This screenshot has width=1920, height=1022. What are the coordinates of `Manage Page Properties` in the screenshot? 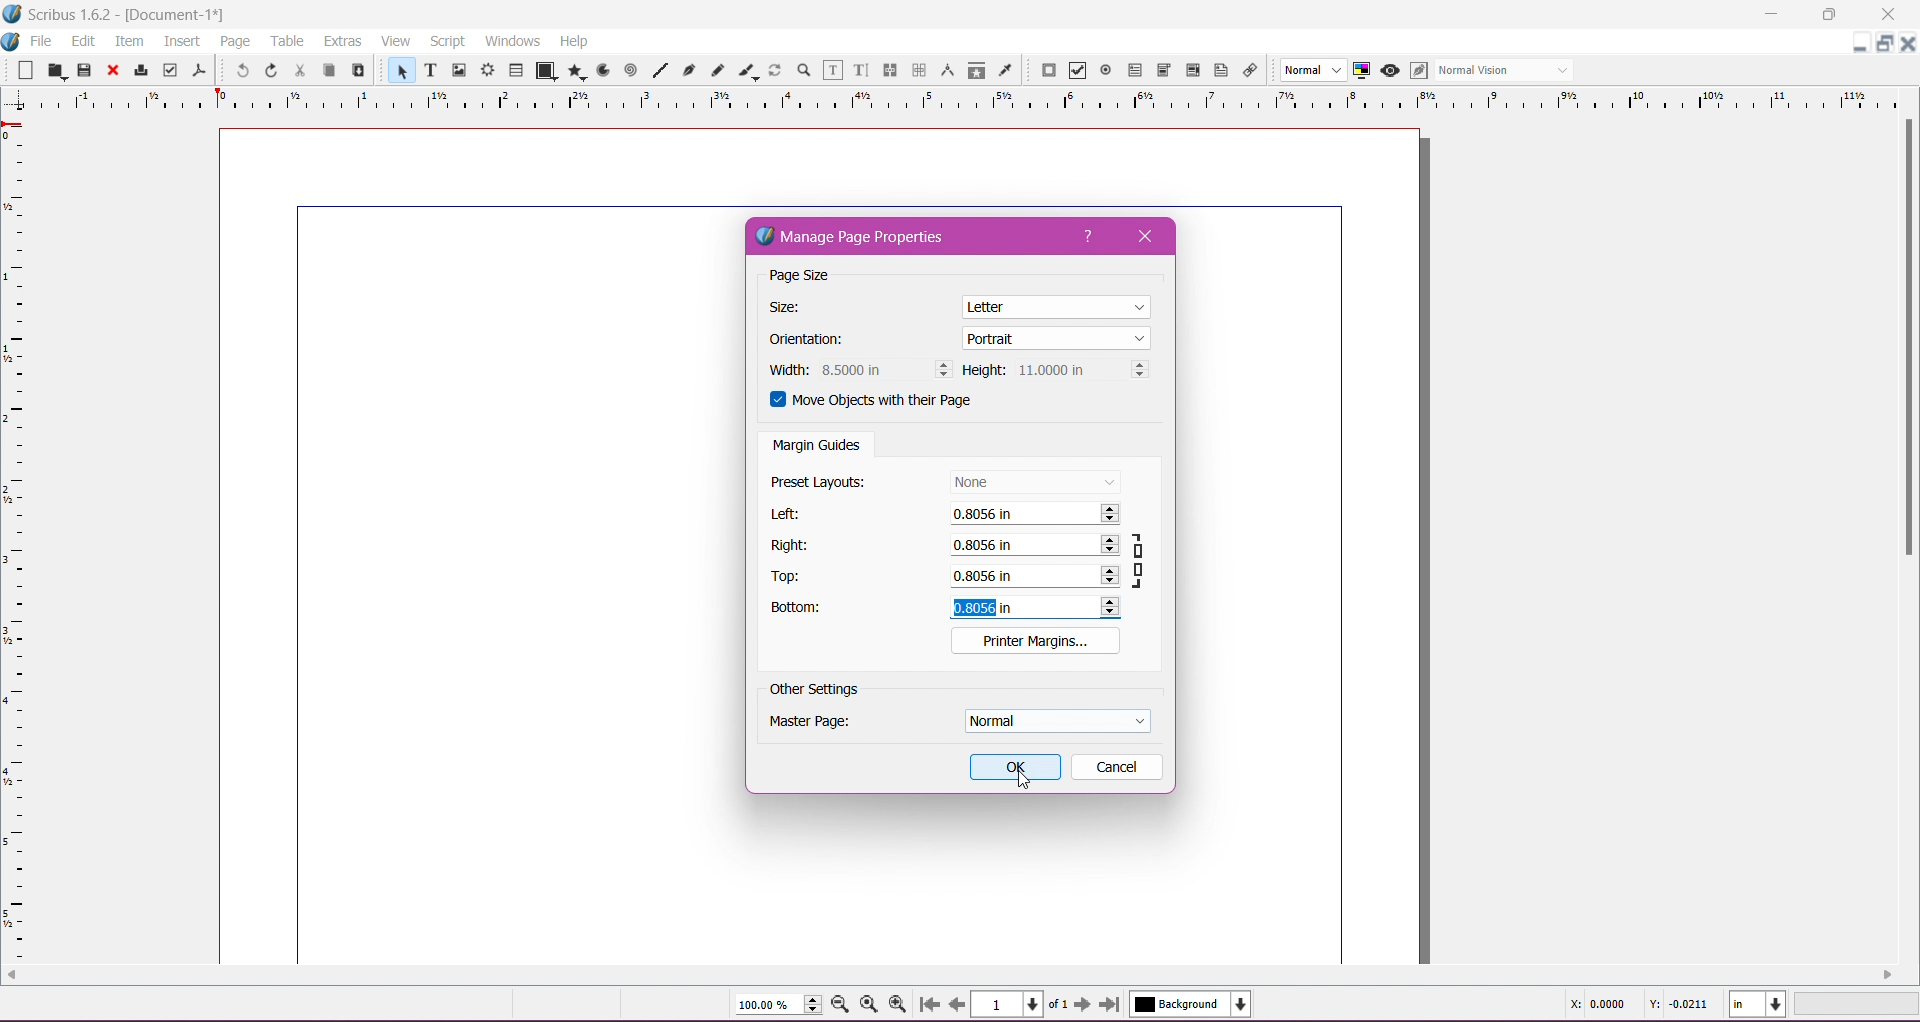 It's located at (866, 238).